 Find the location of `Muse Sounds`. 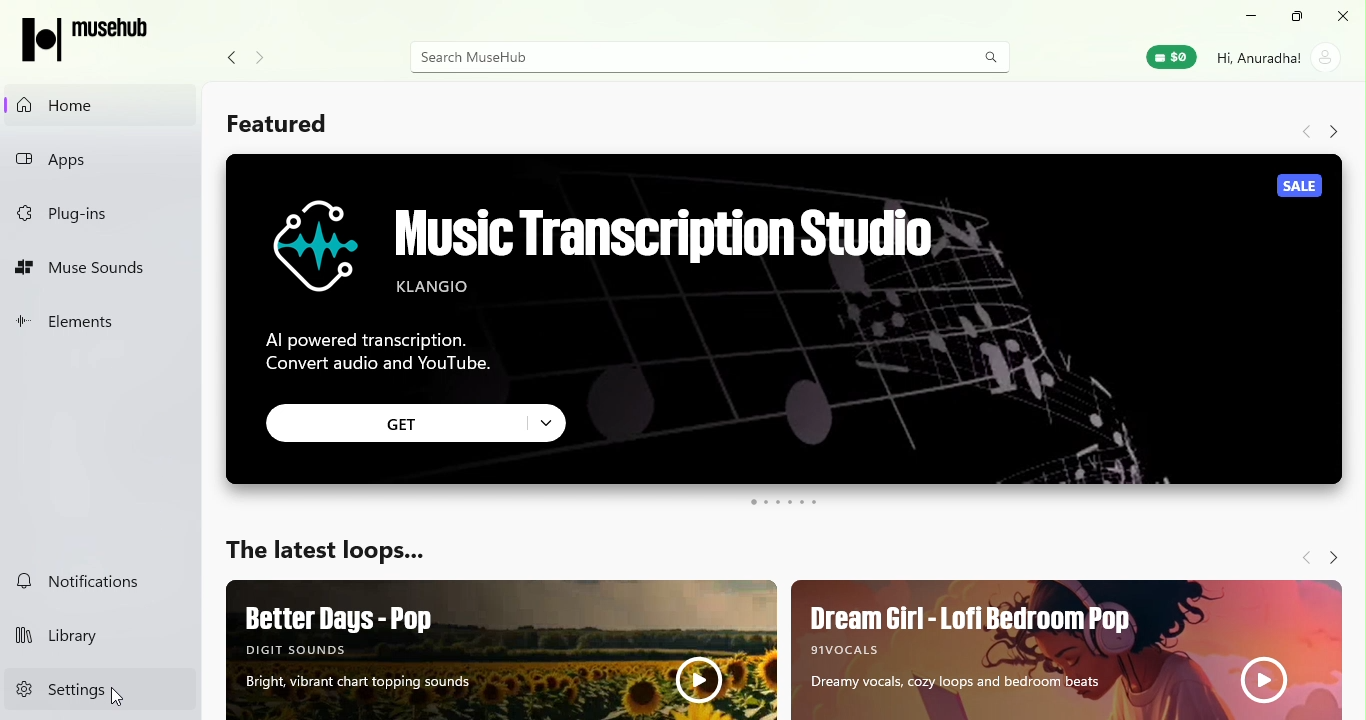

Muse Sounds is located at coordinates (98, 266).